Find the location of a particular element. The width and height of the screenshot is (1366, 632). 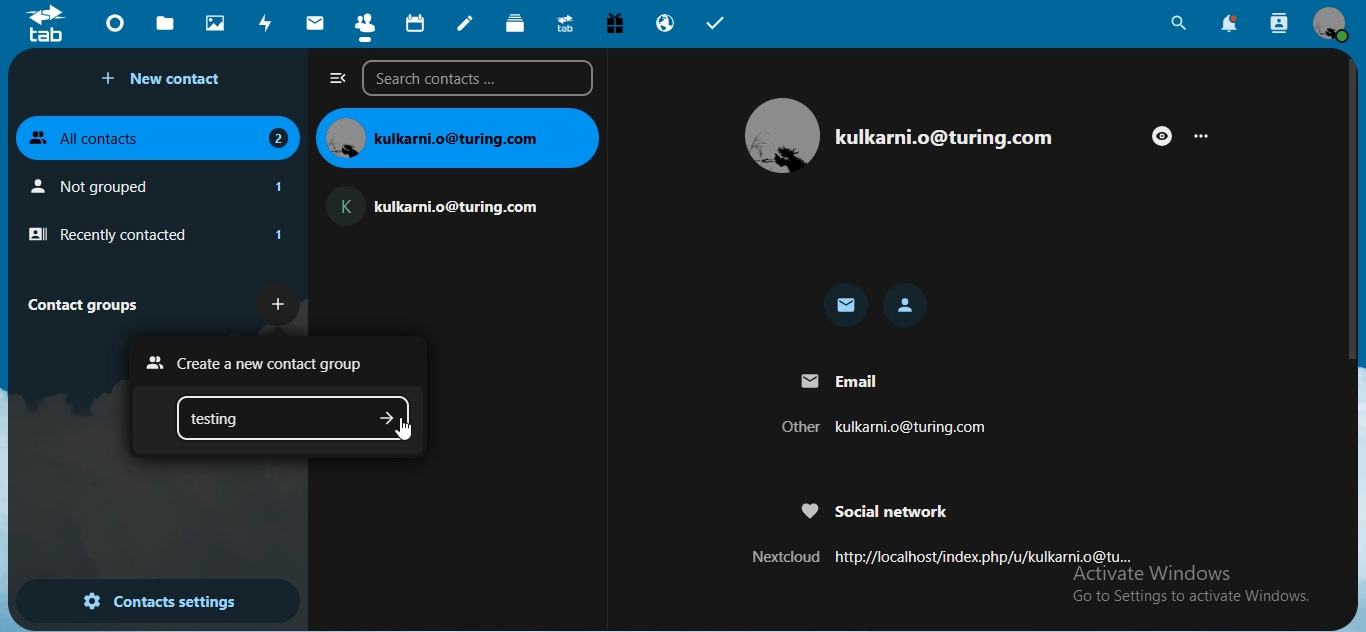

hide is located at coordinates (1162, 136).